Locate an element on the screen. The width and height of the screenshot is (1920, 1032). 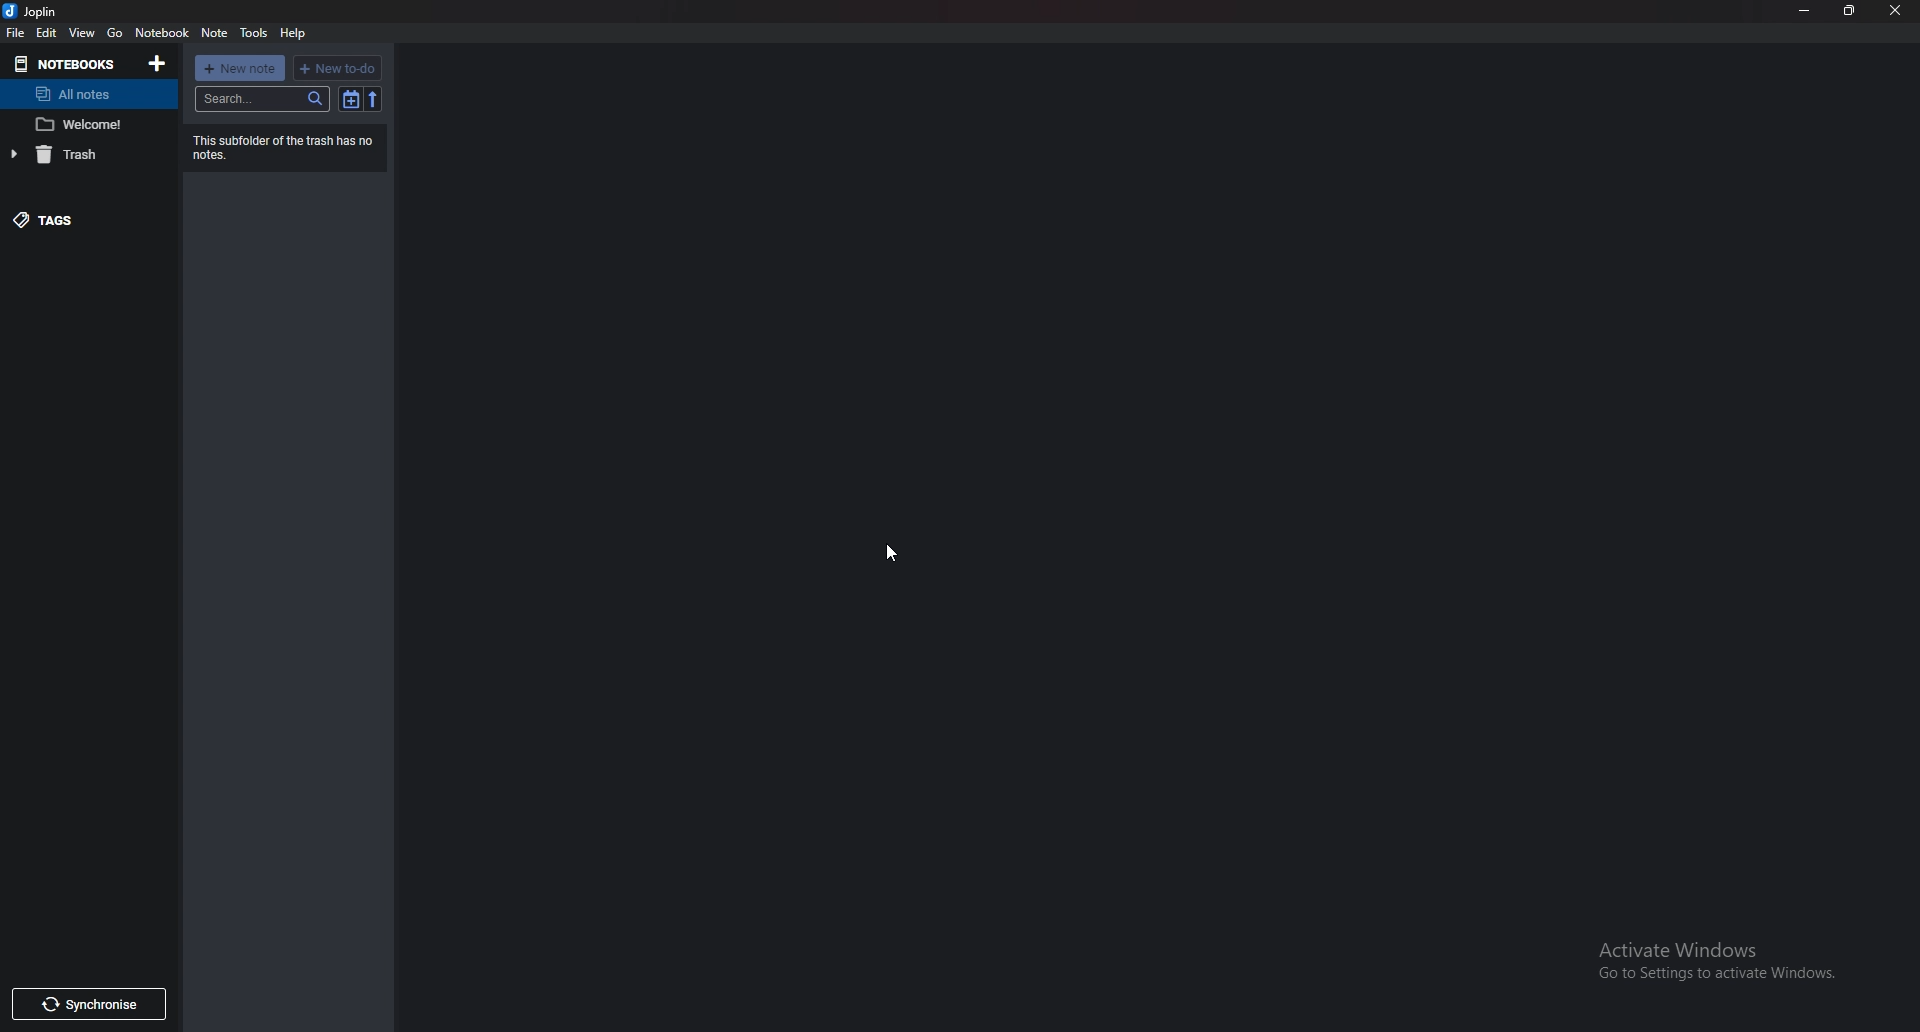
cursor is located at coordinates (890, 552).